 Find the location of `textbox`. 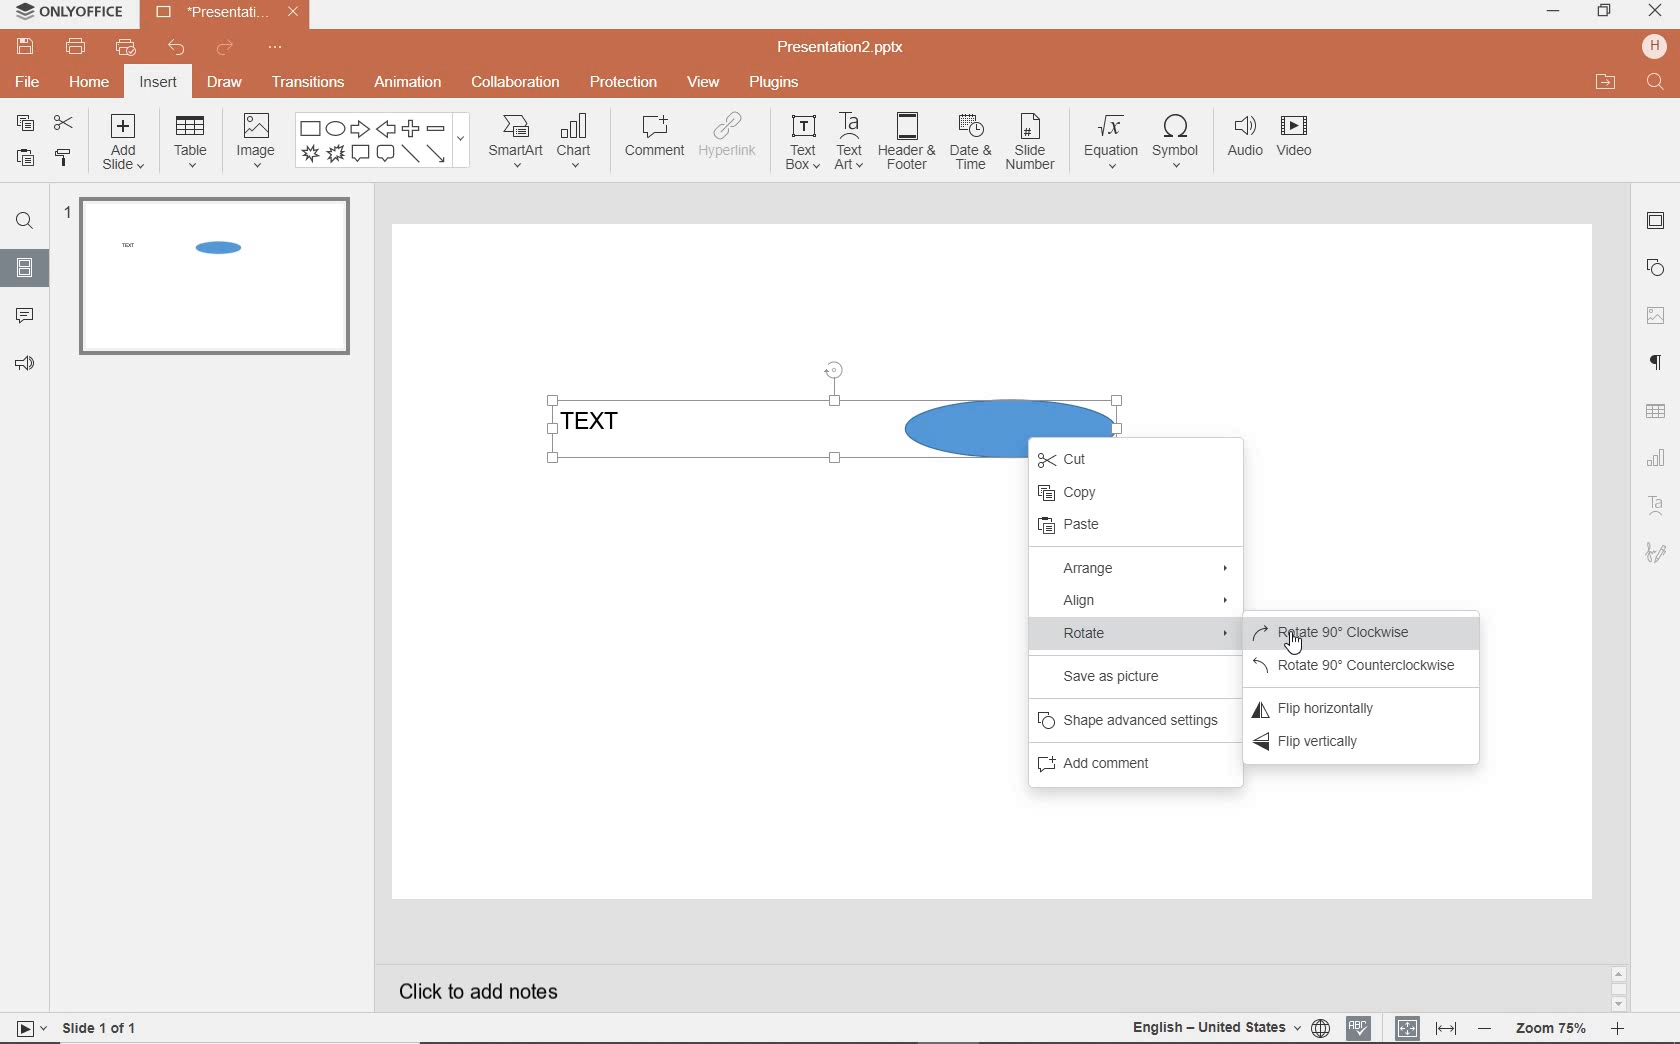

textbox is located at coordinates (800, 143).